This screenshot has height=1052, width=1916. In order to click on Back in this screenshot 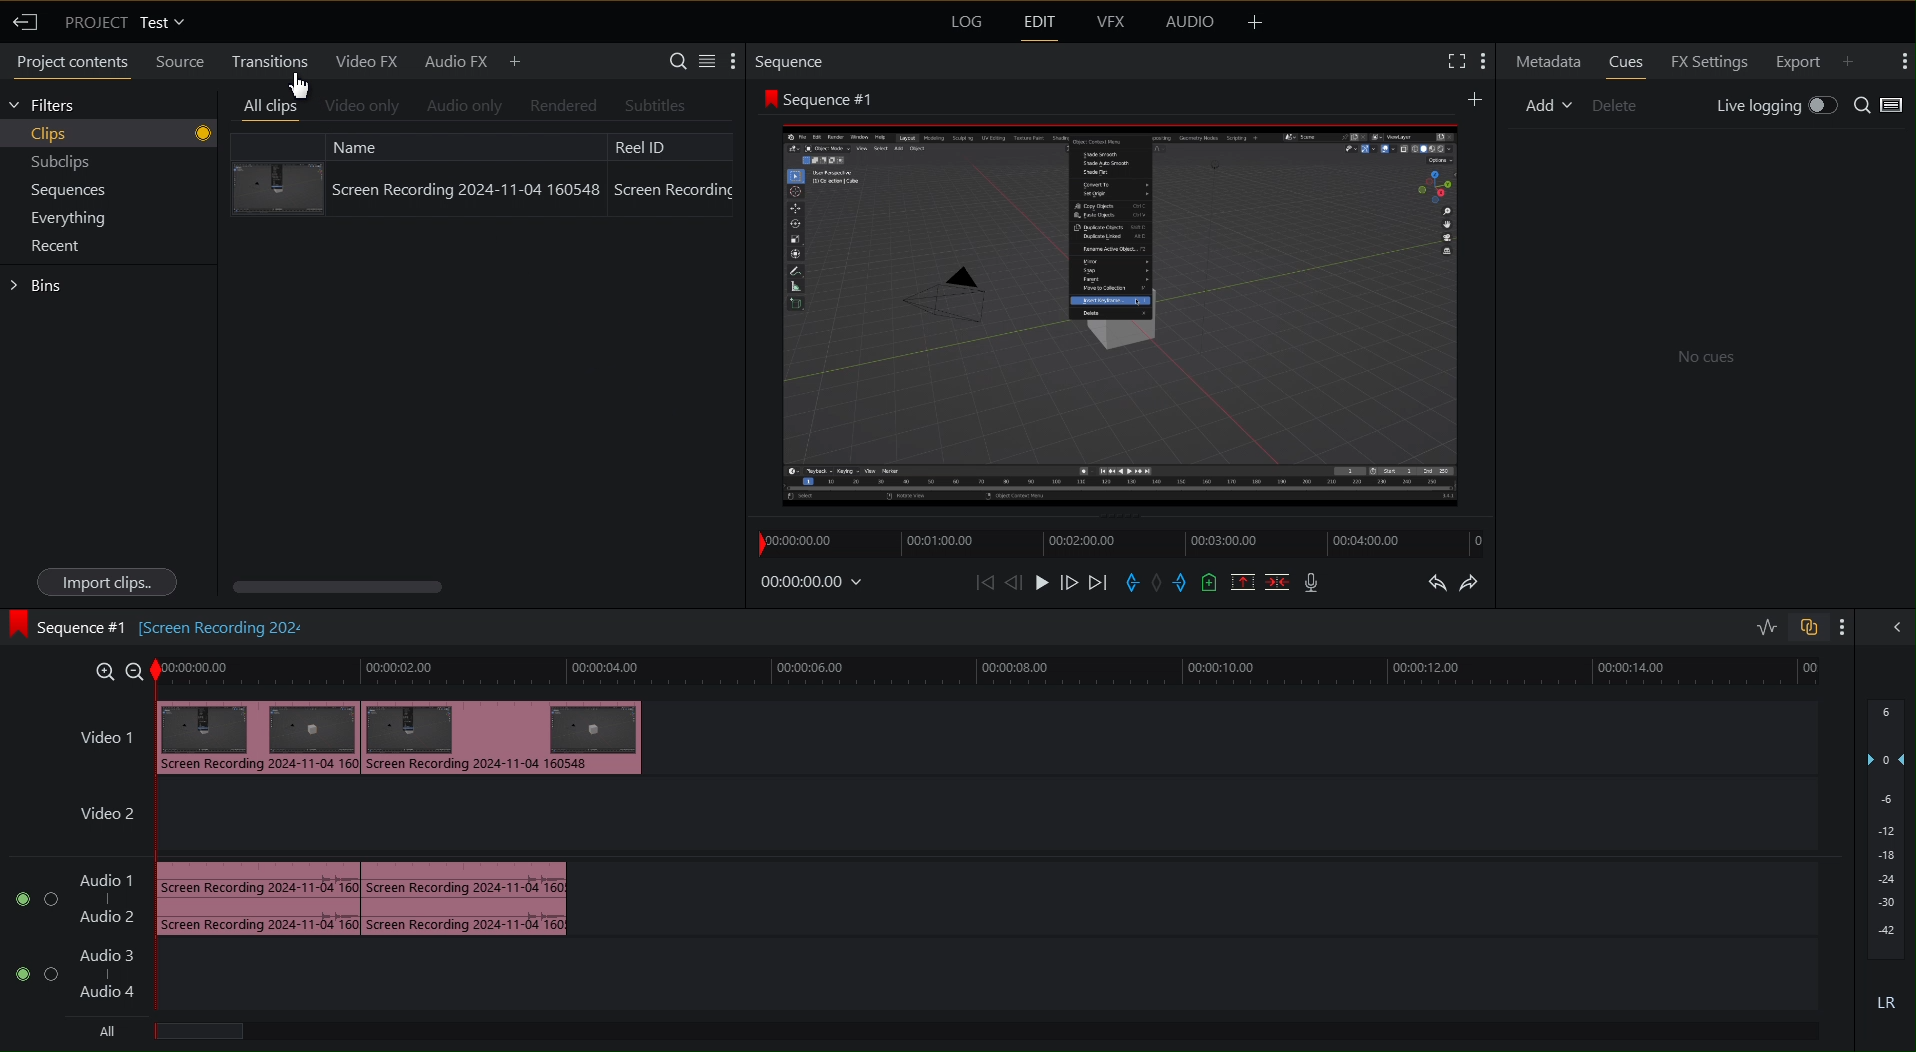, I will do `click(28, 23)`.